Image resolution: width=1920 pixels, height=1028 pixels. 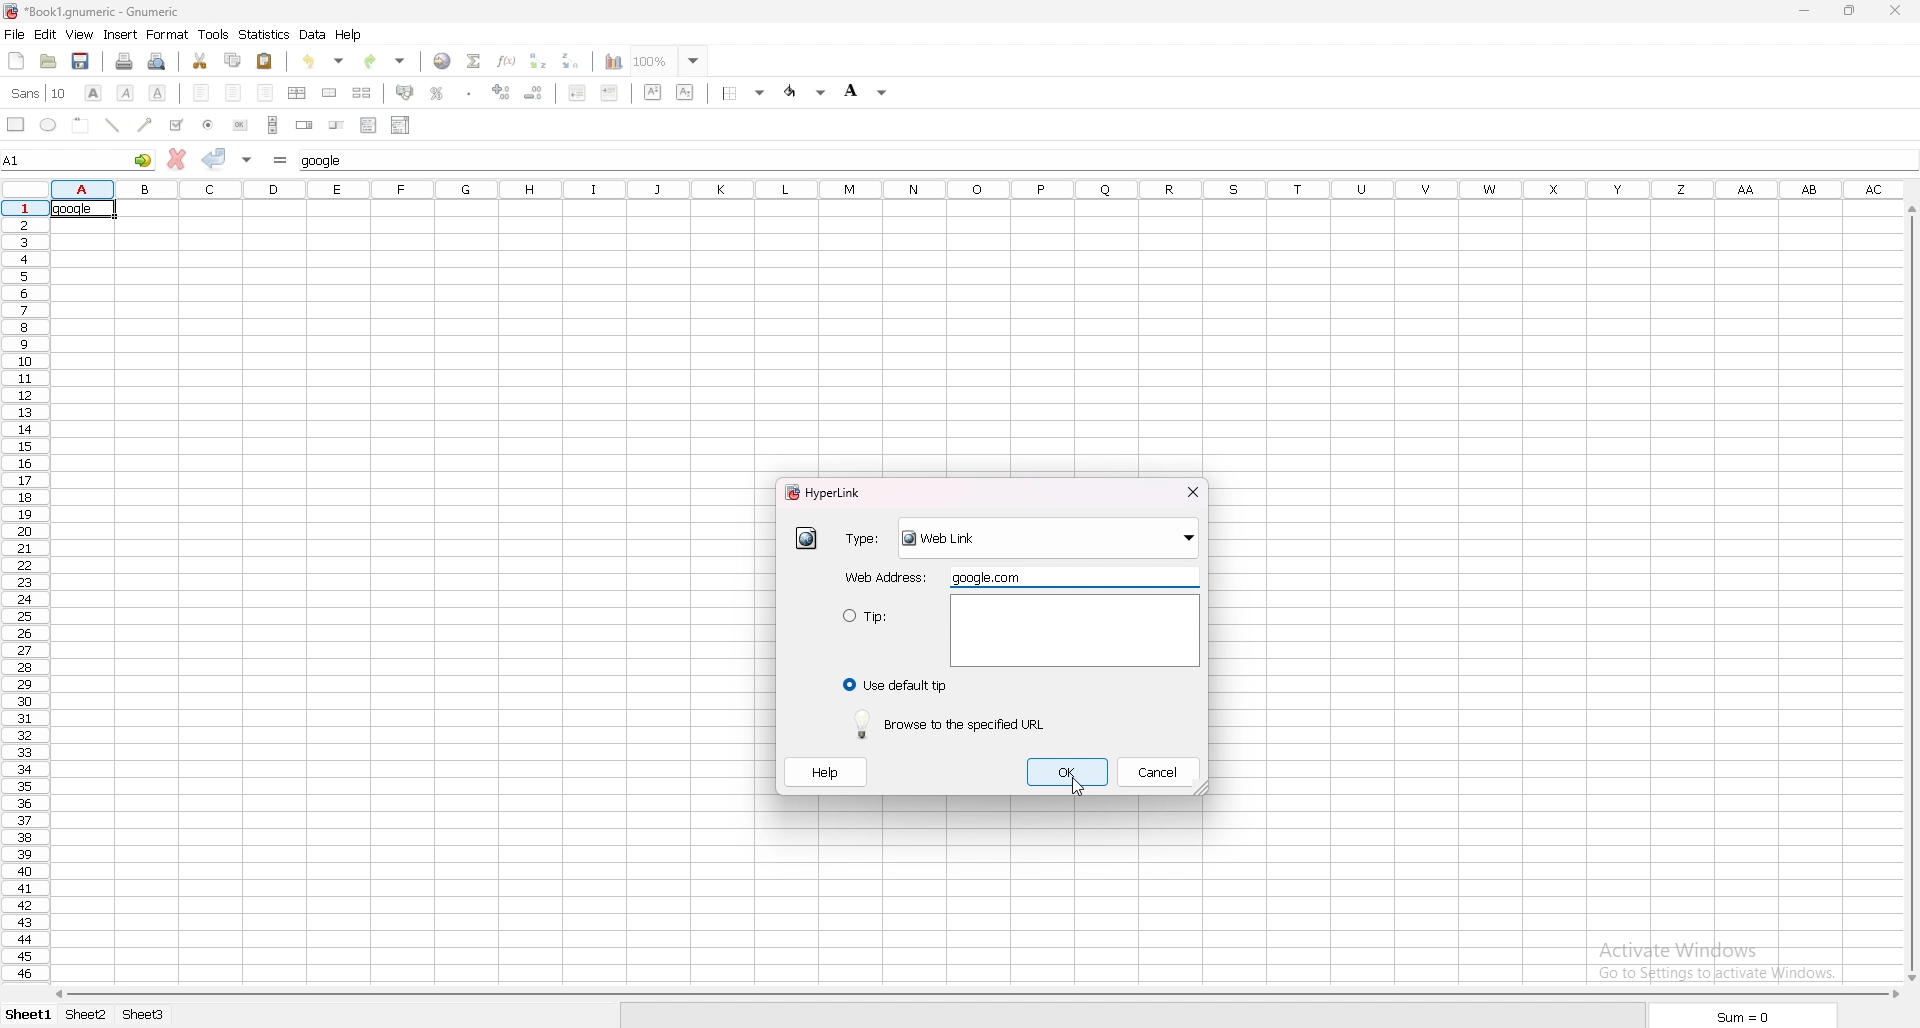 What do you see at coordinates (437, 93) in the screenshot?
I see `percentage` at bounding box center [437, 93].